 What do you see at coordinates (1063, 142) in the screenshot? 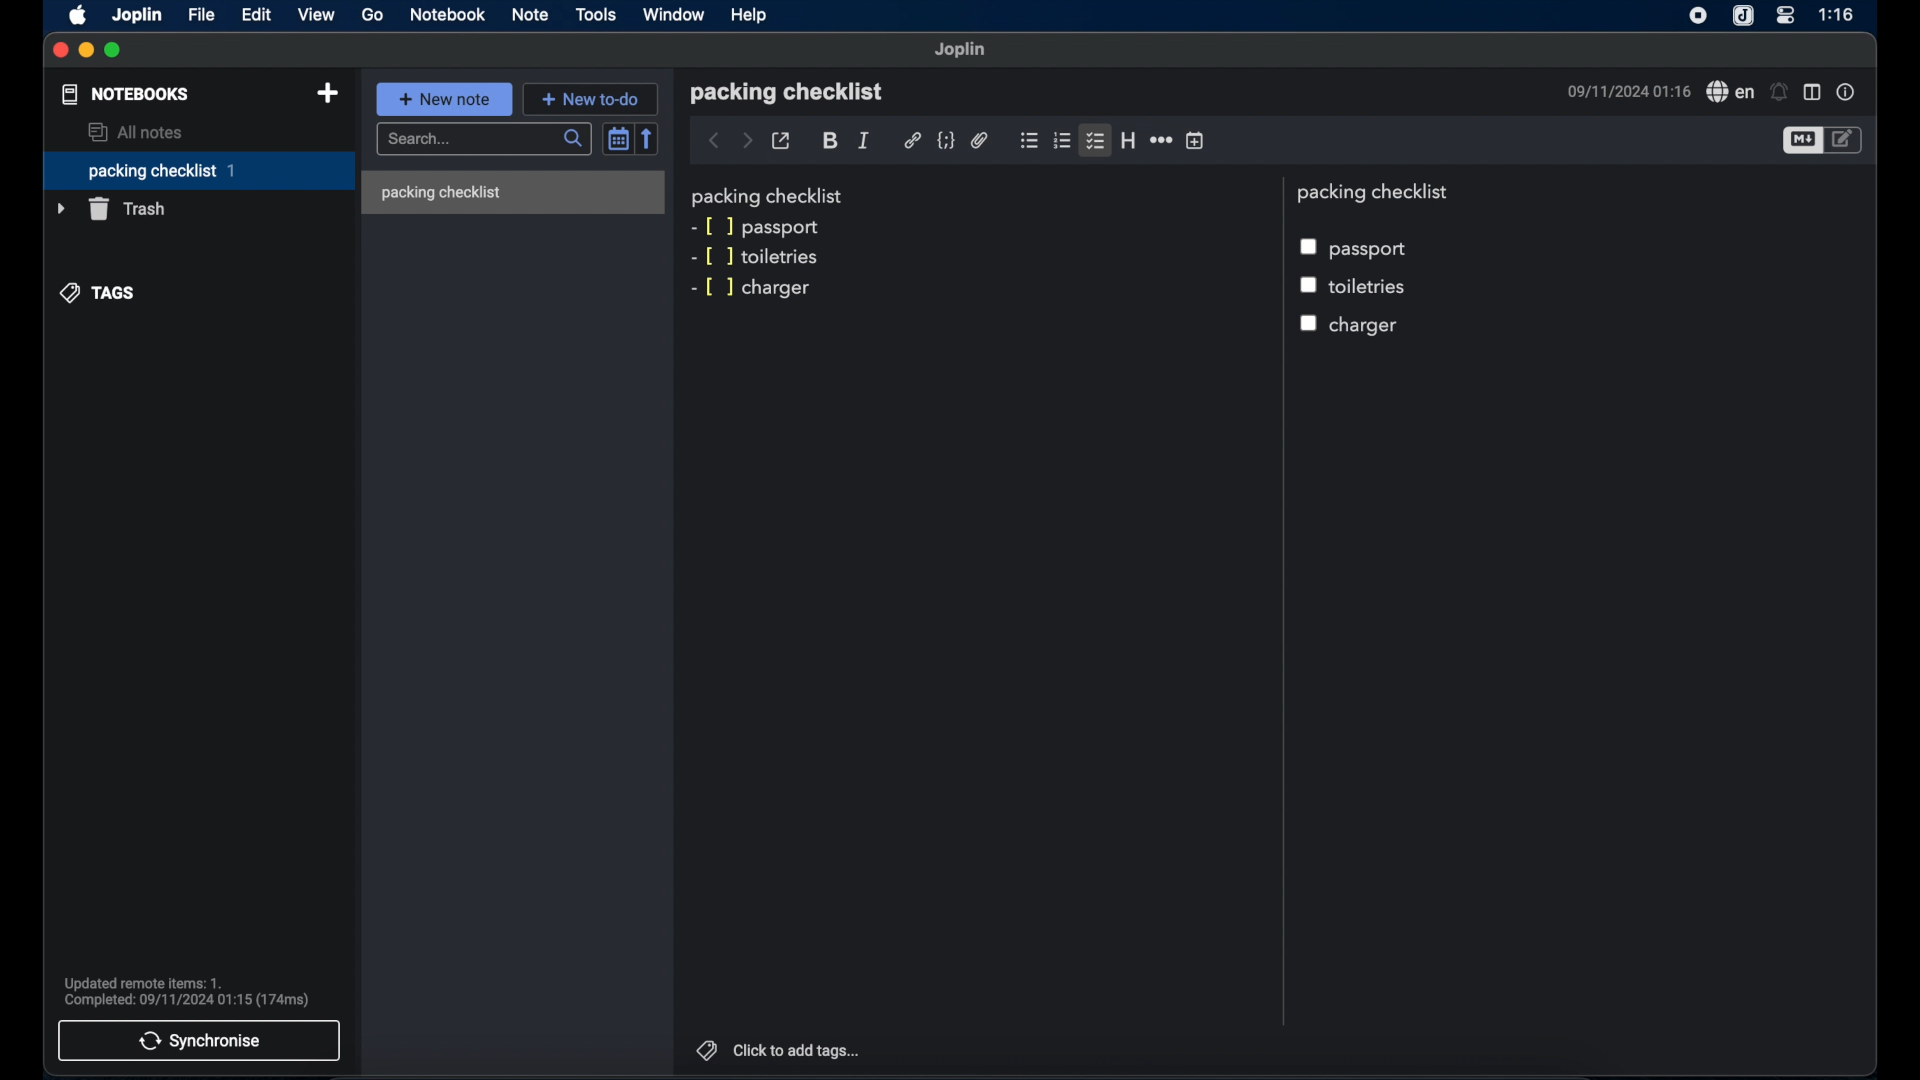
I see `numbered checklist` at bounding box center [1063, 142].